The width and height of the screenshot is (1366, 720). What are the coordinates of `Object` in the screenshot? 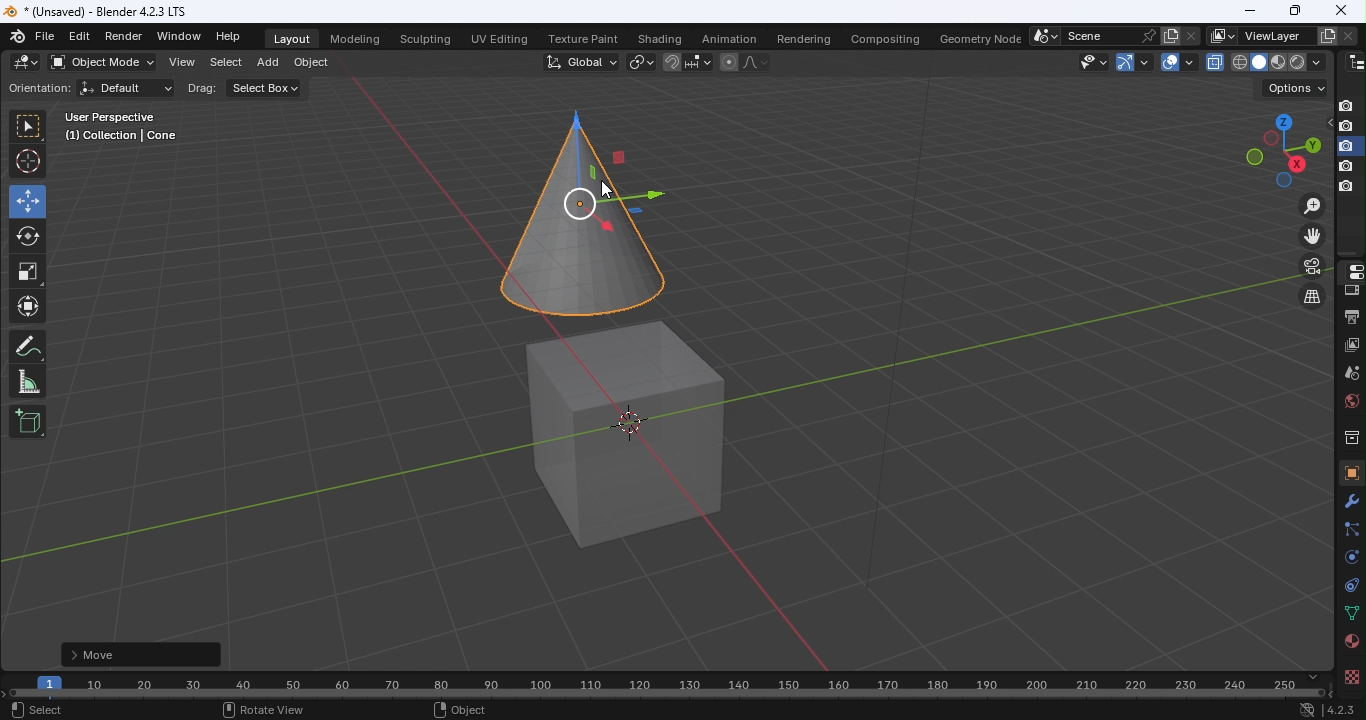 It's located at (310, 65).